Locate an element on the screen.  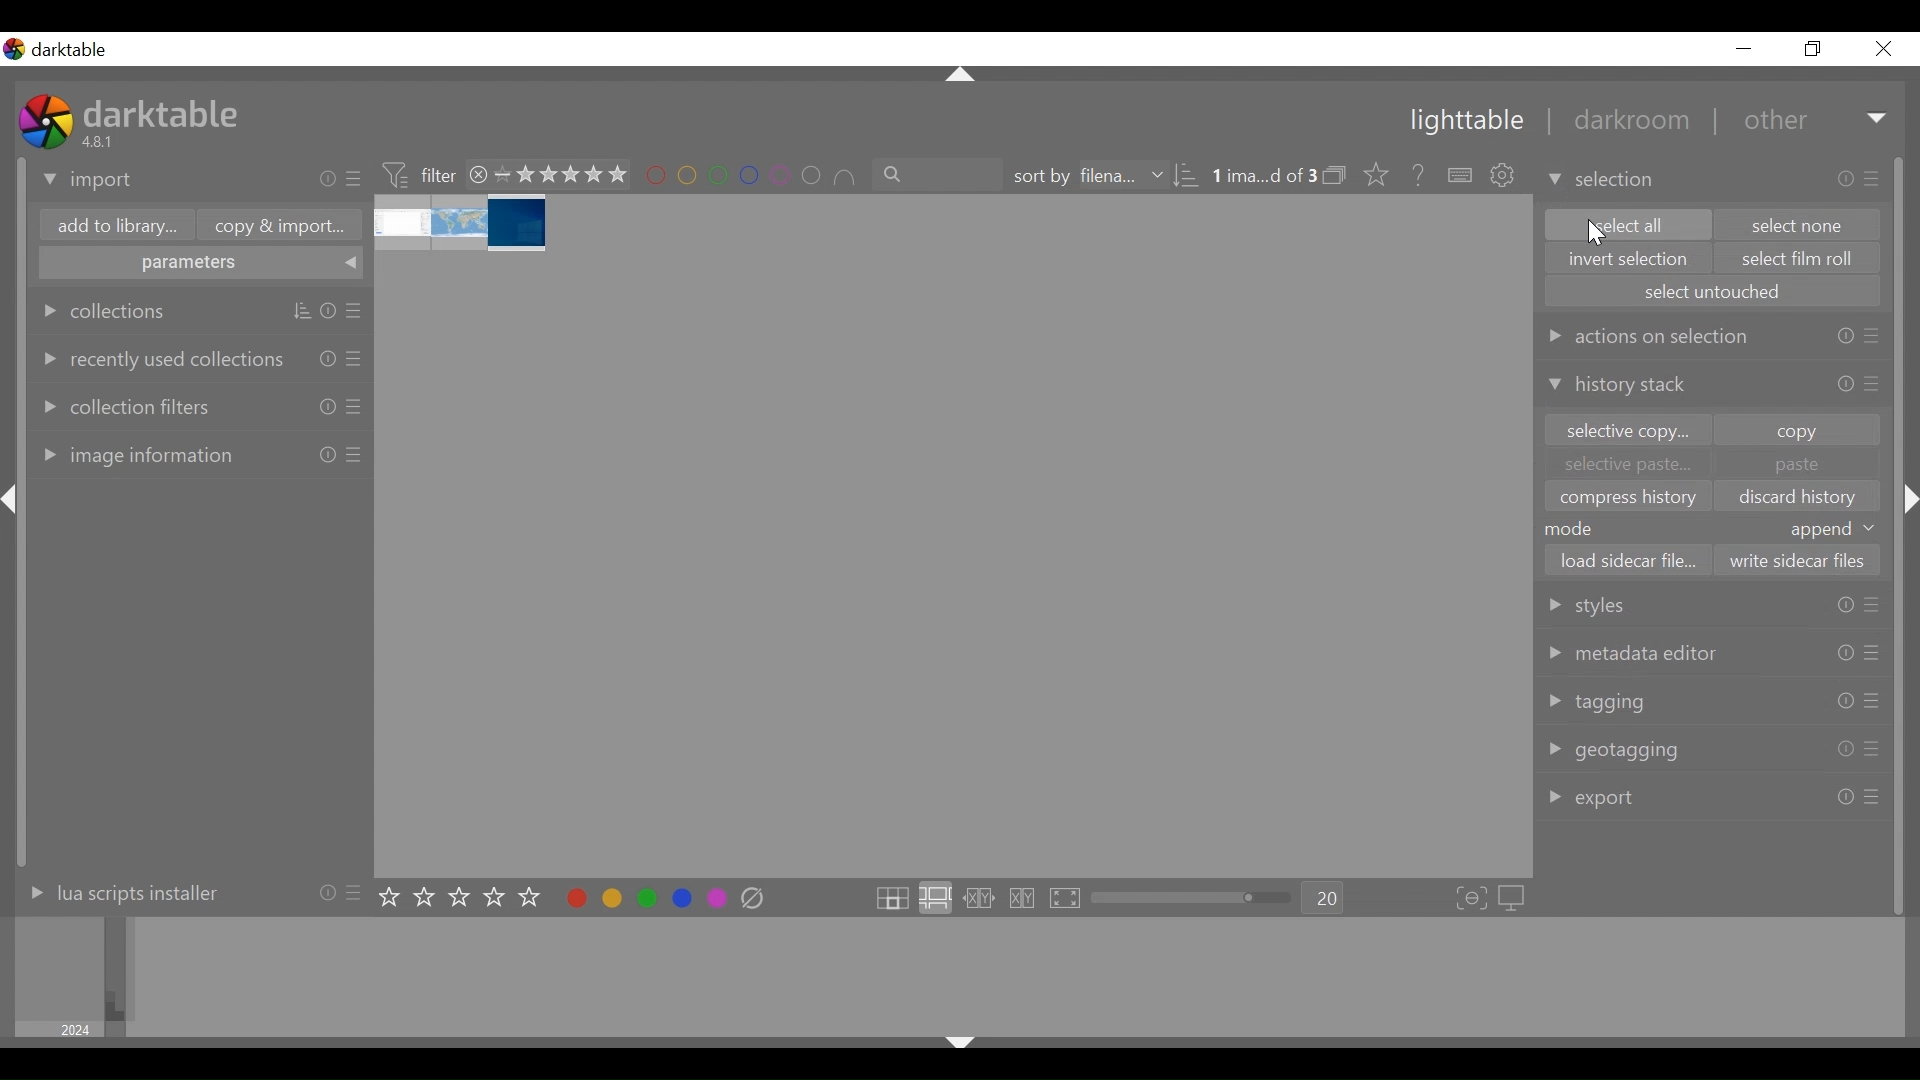
info is located at coordinates (328, 454).